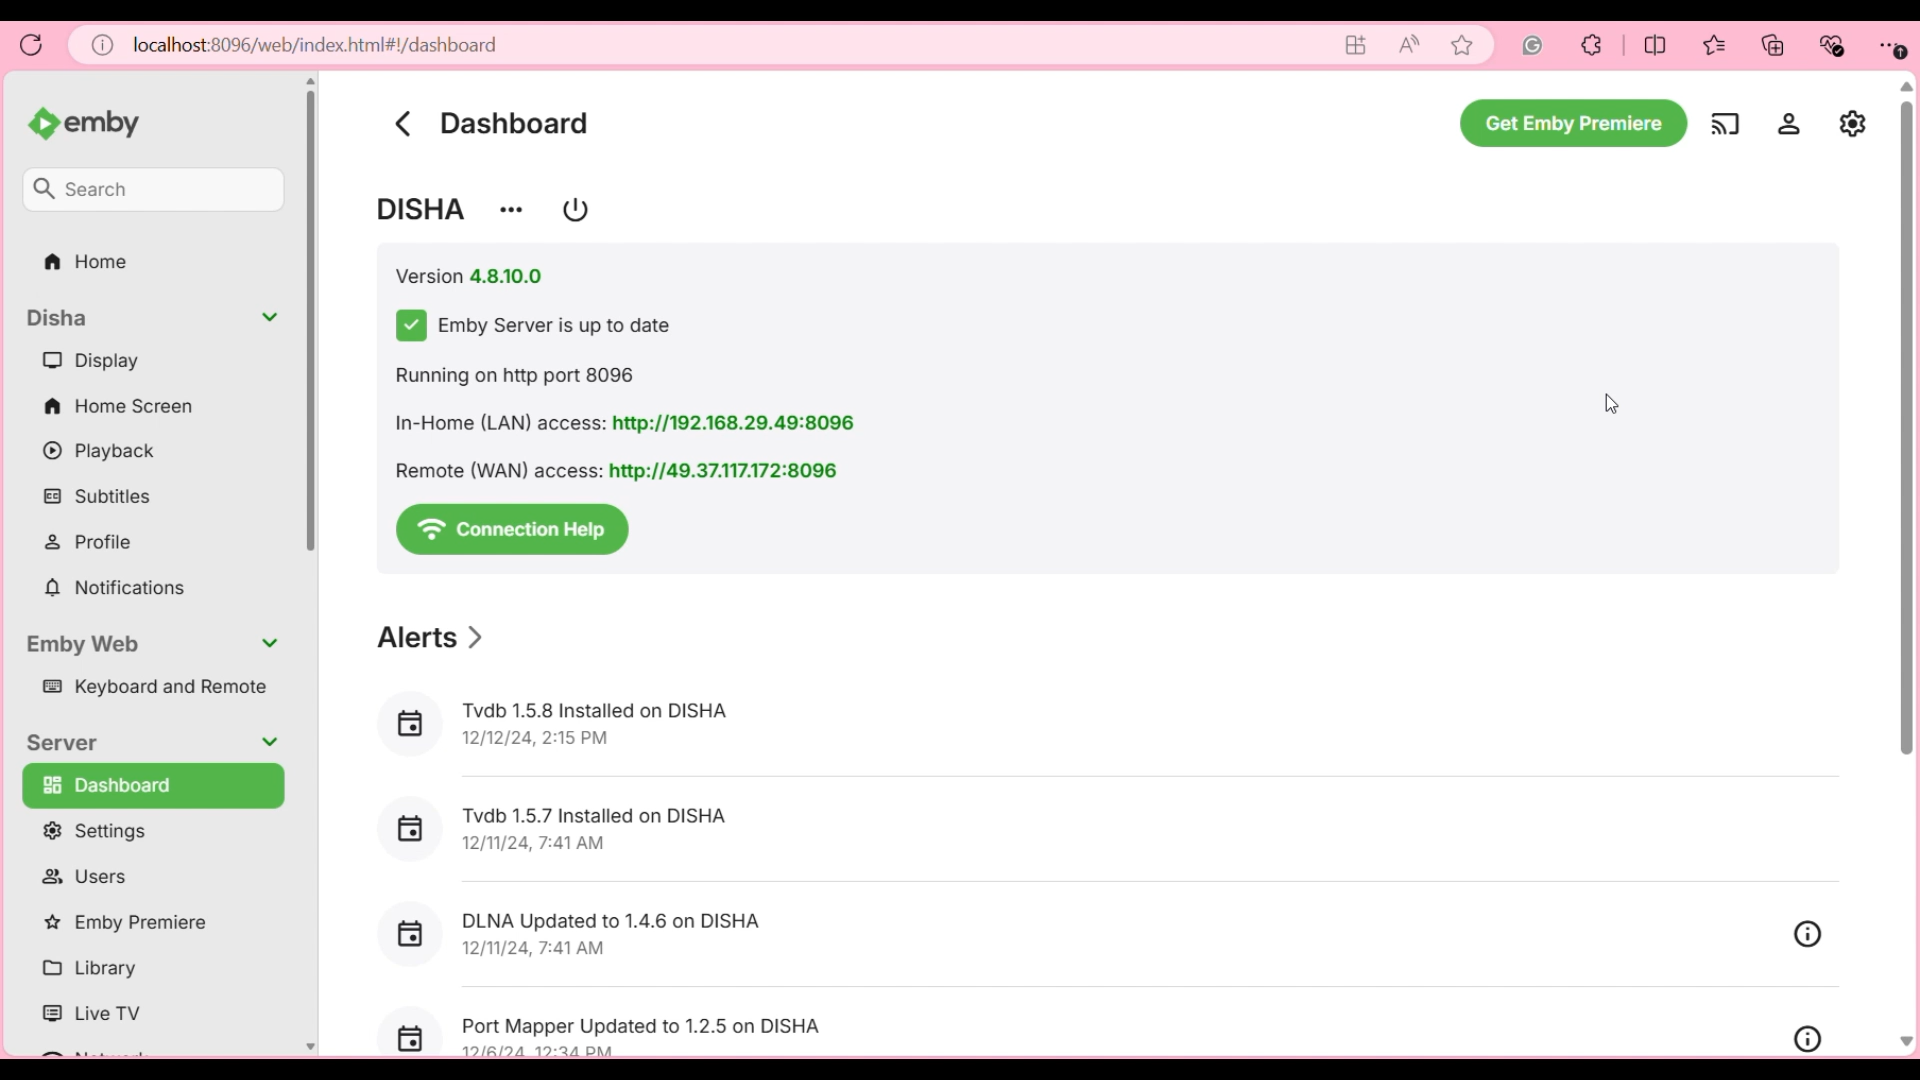 This screenshot has width=1920, height=1080. Describe the element at coordinates (649, 1025) in the screenshot. I see `Port Mapper Updated to 1.2.5 on DISHA` at that location.